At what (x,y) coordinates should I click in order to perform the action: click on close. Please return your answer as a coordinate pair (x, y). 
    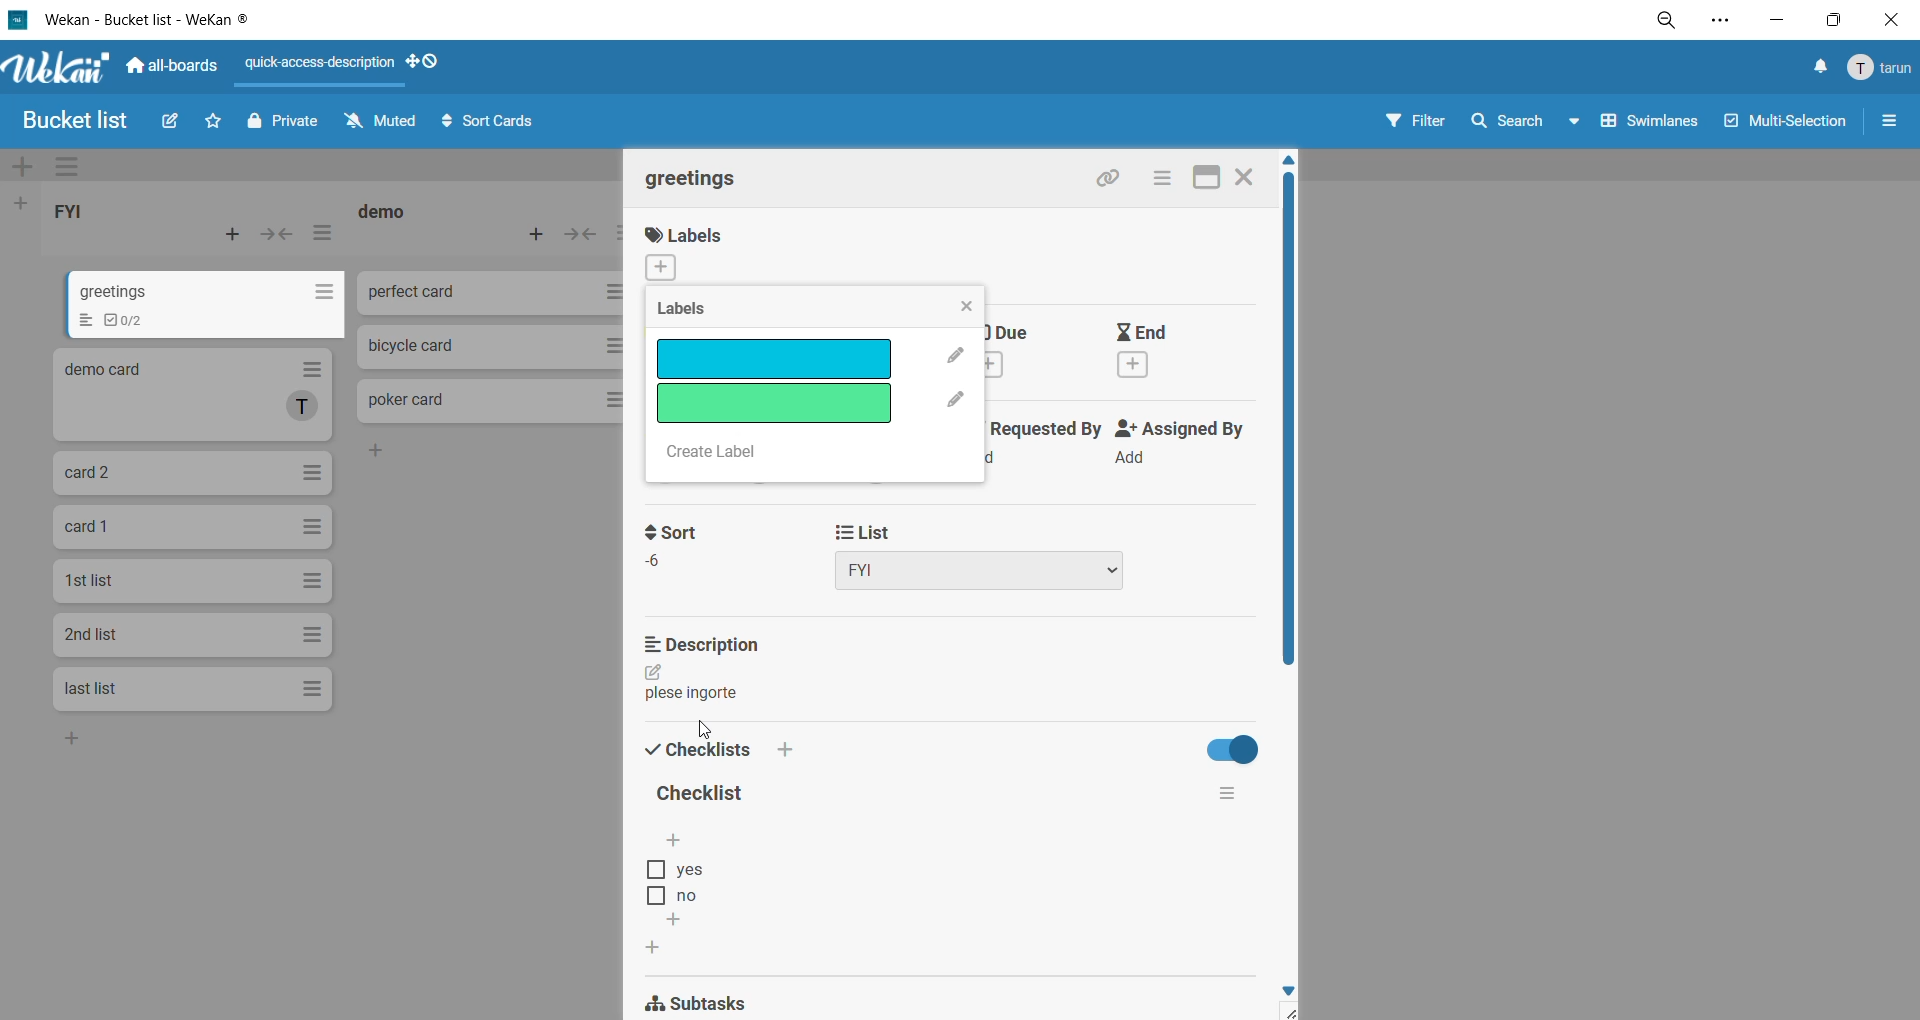
    Looking at the image, I should click on (970, 309).